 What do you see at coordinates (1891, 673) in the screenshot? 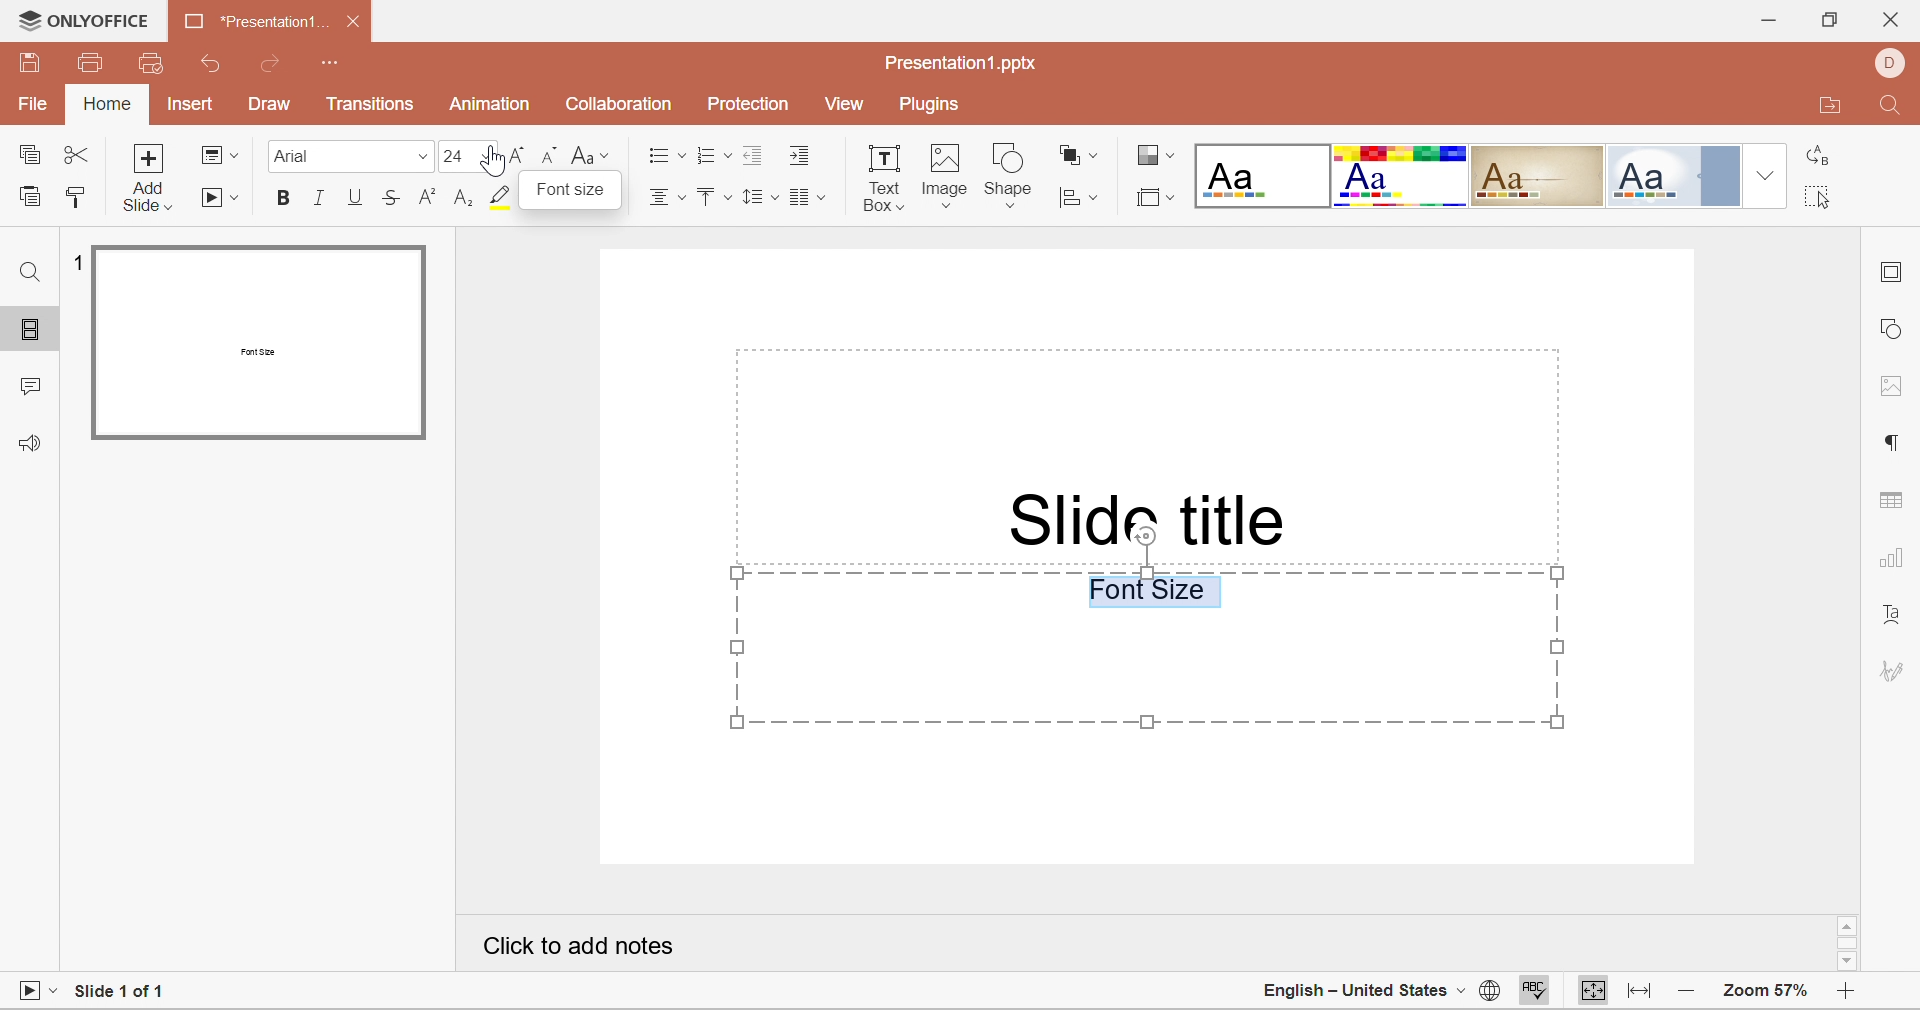
I see `Signature settings` at bounding box center [1891, 673].